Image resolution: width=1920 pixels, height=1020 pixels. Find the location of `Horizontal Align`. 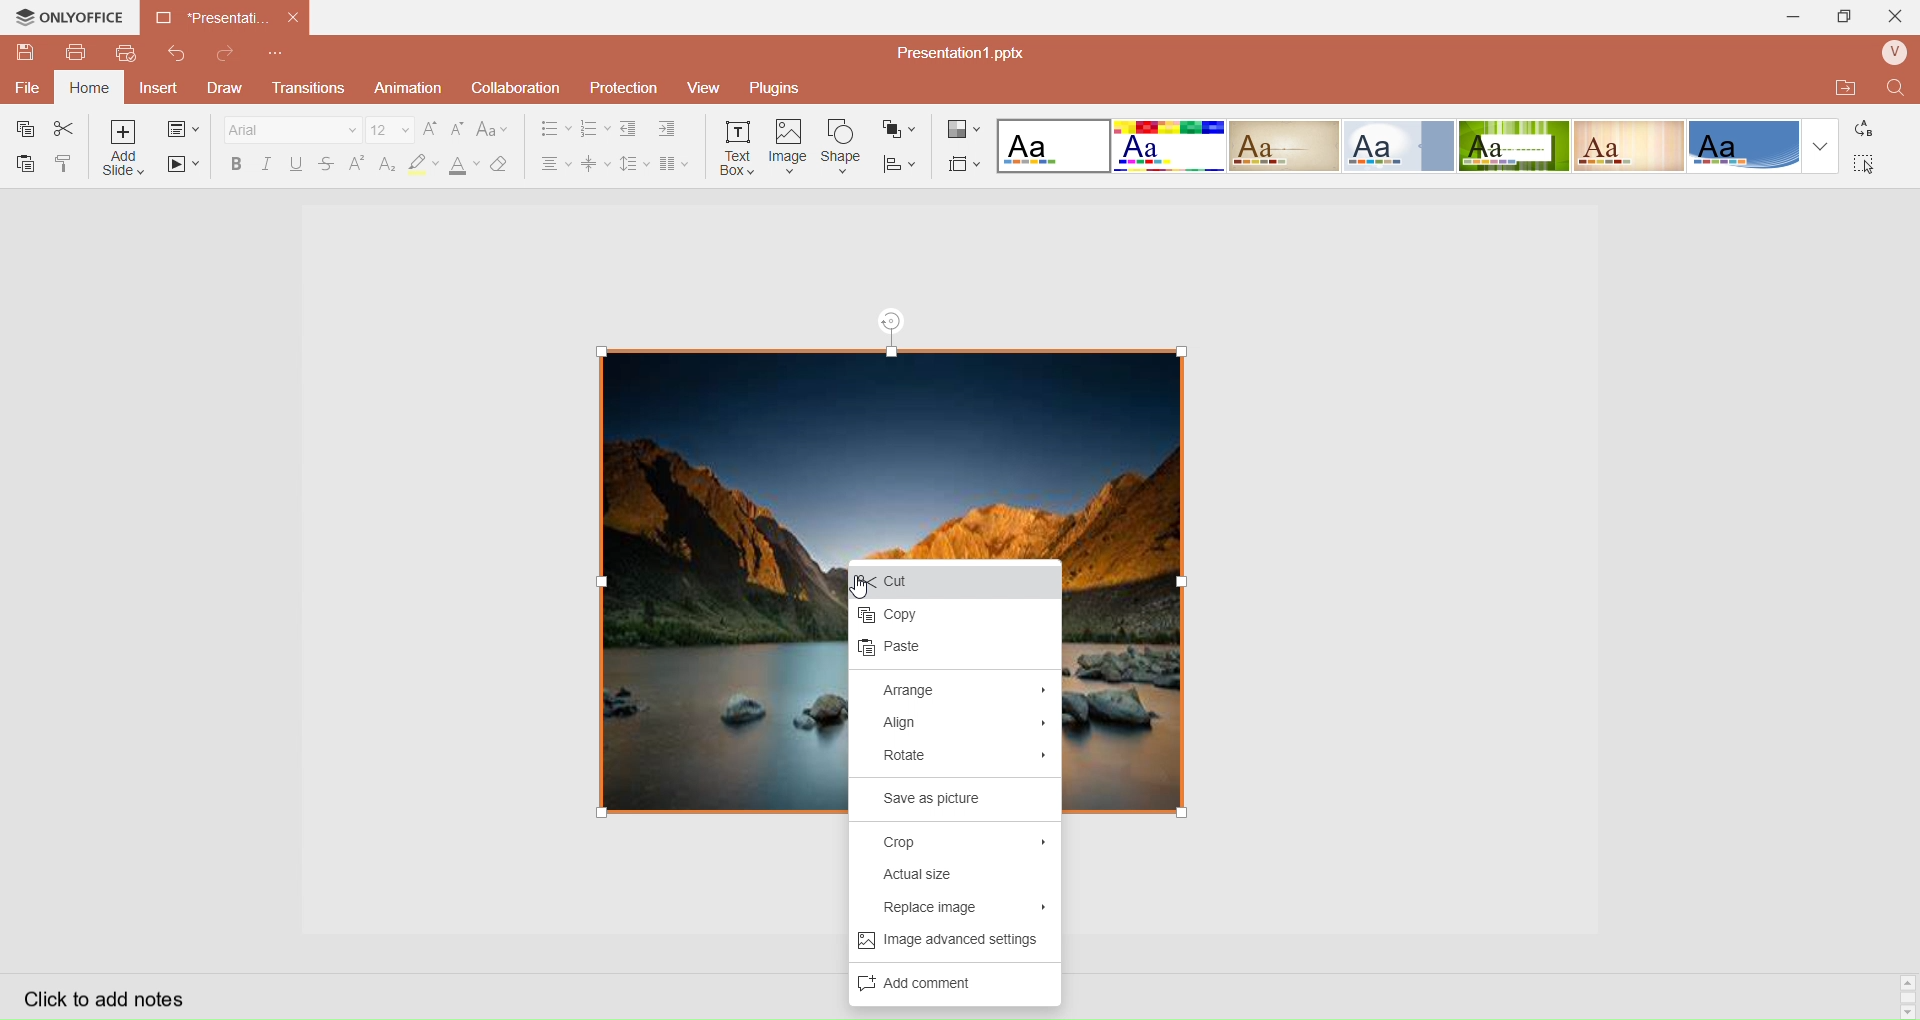

Horizontal Align is located at coordinates (558, 162).